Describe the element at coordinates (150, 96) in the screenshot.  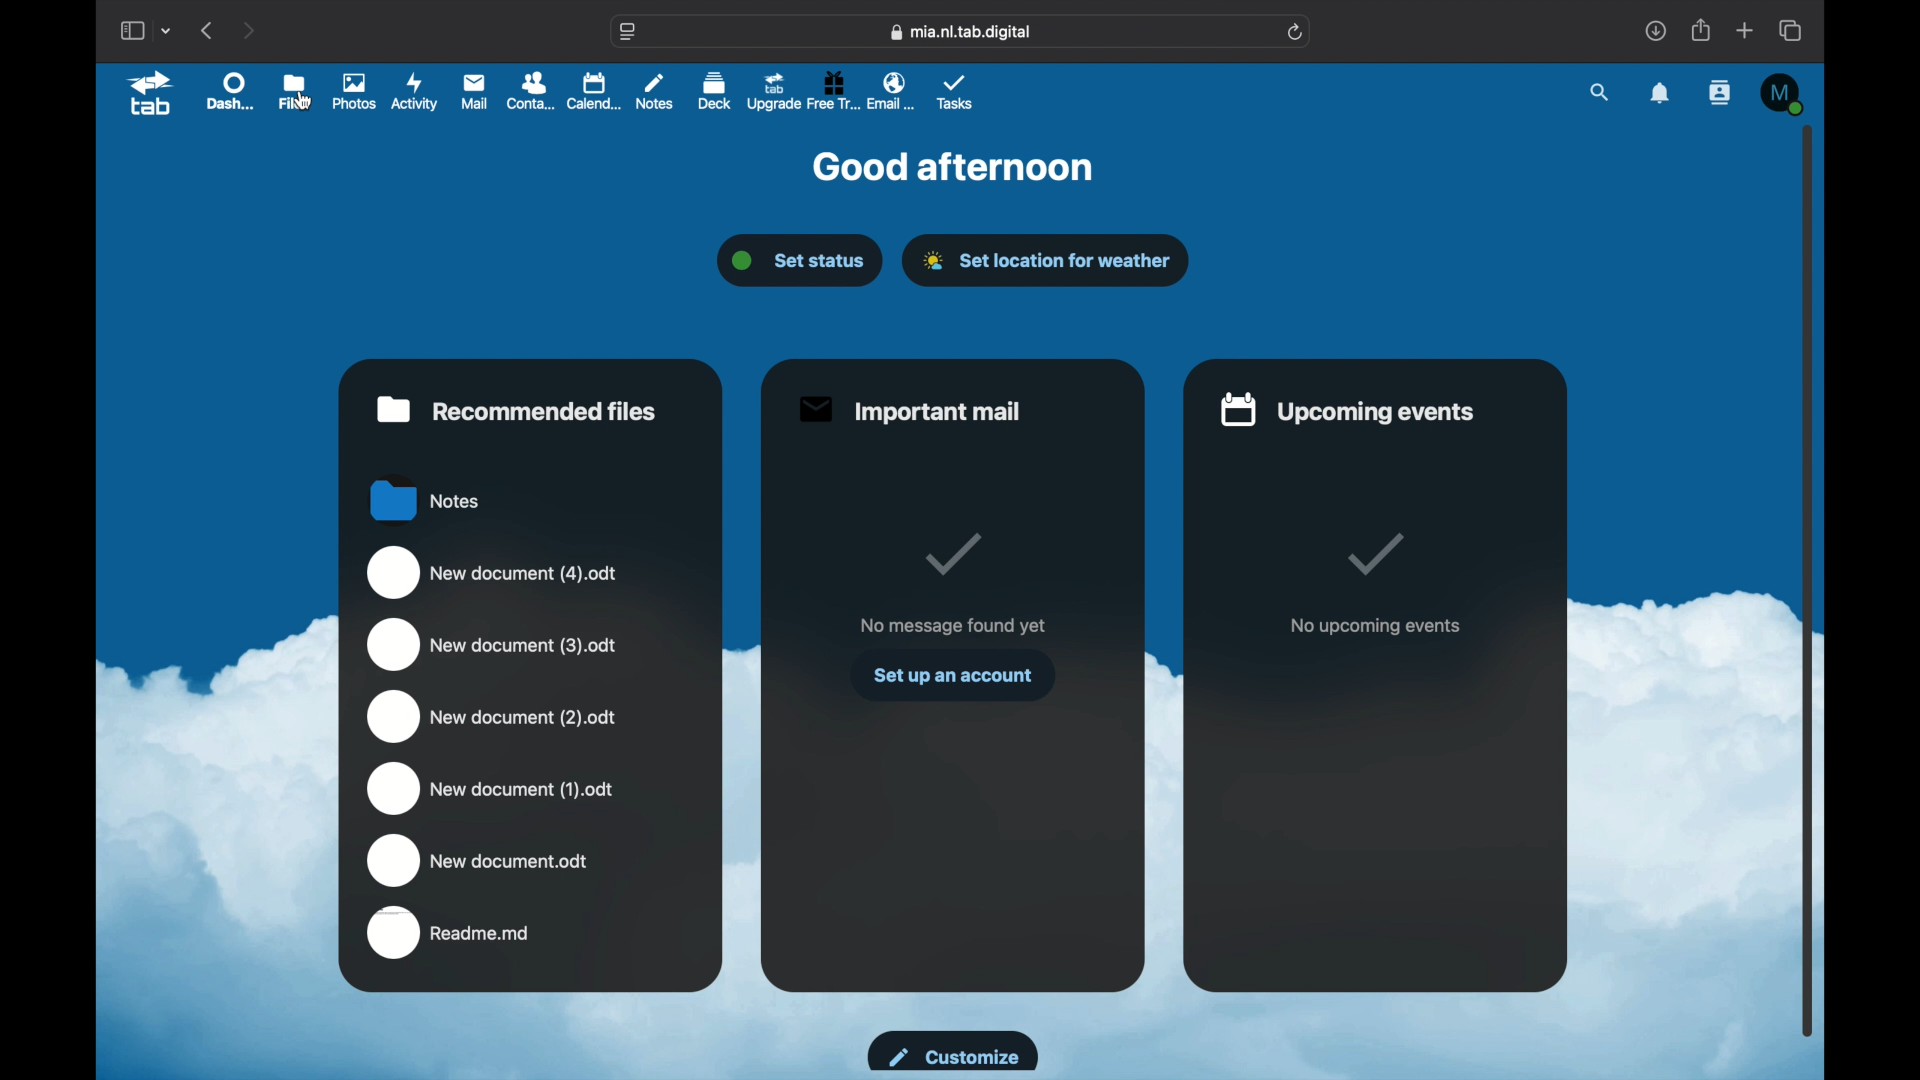
I see `tab` at that location.